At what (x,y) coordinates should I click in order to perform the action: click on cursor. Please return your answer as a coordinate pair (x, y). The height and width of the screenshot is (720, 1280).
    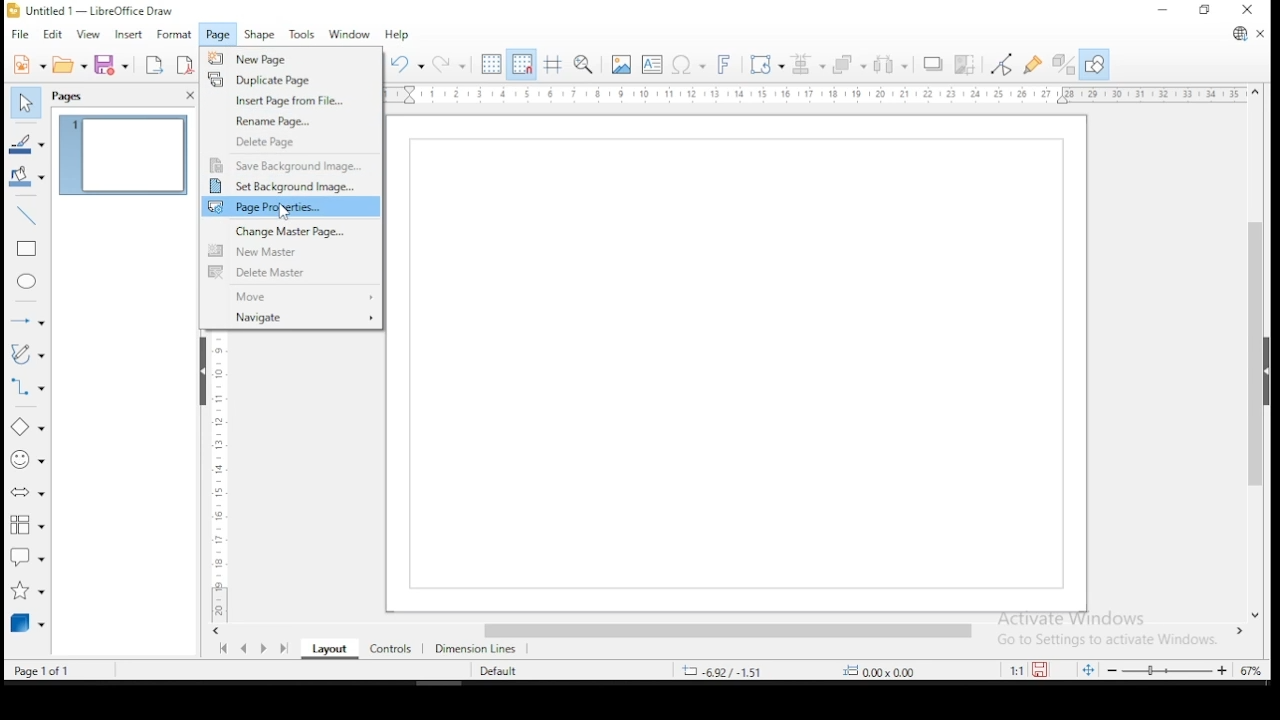
    Looking at the image, I should click on (282, 212).